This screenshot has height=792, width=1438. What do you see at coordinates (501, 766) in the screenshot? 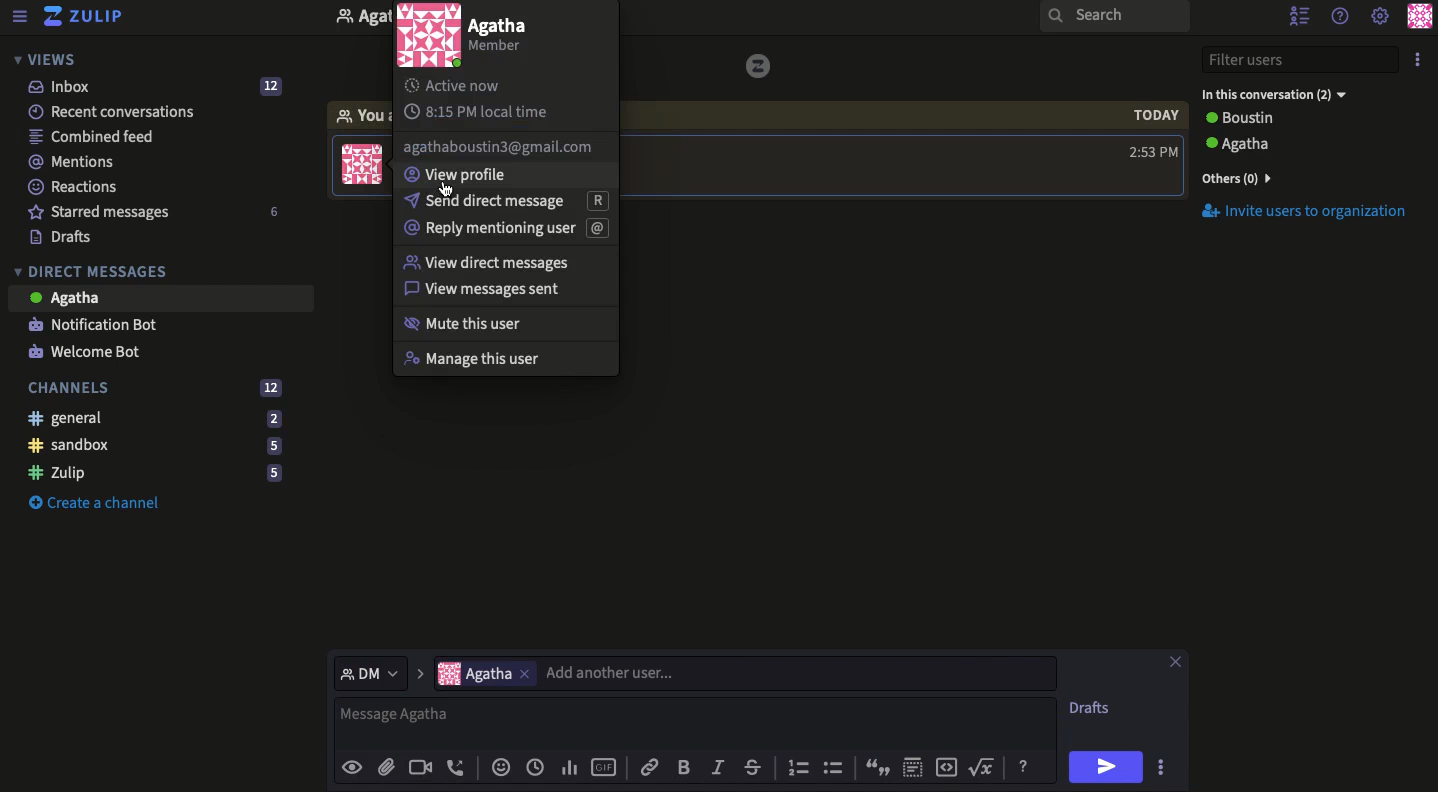
I see `Reaction` at bounding box center [501, 766].